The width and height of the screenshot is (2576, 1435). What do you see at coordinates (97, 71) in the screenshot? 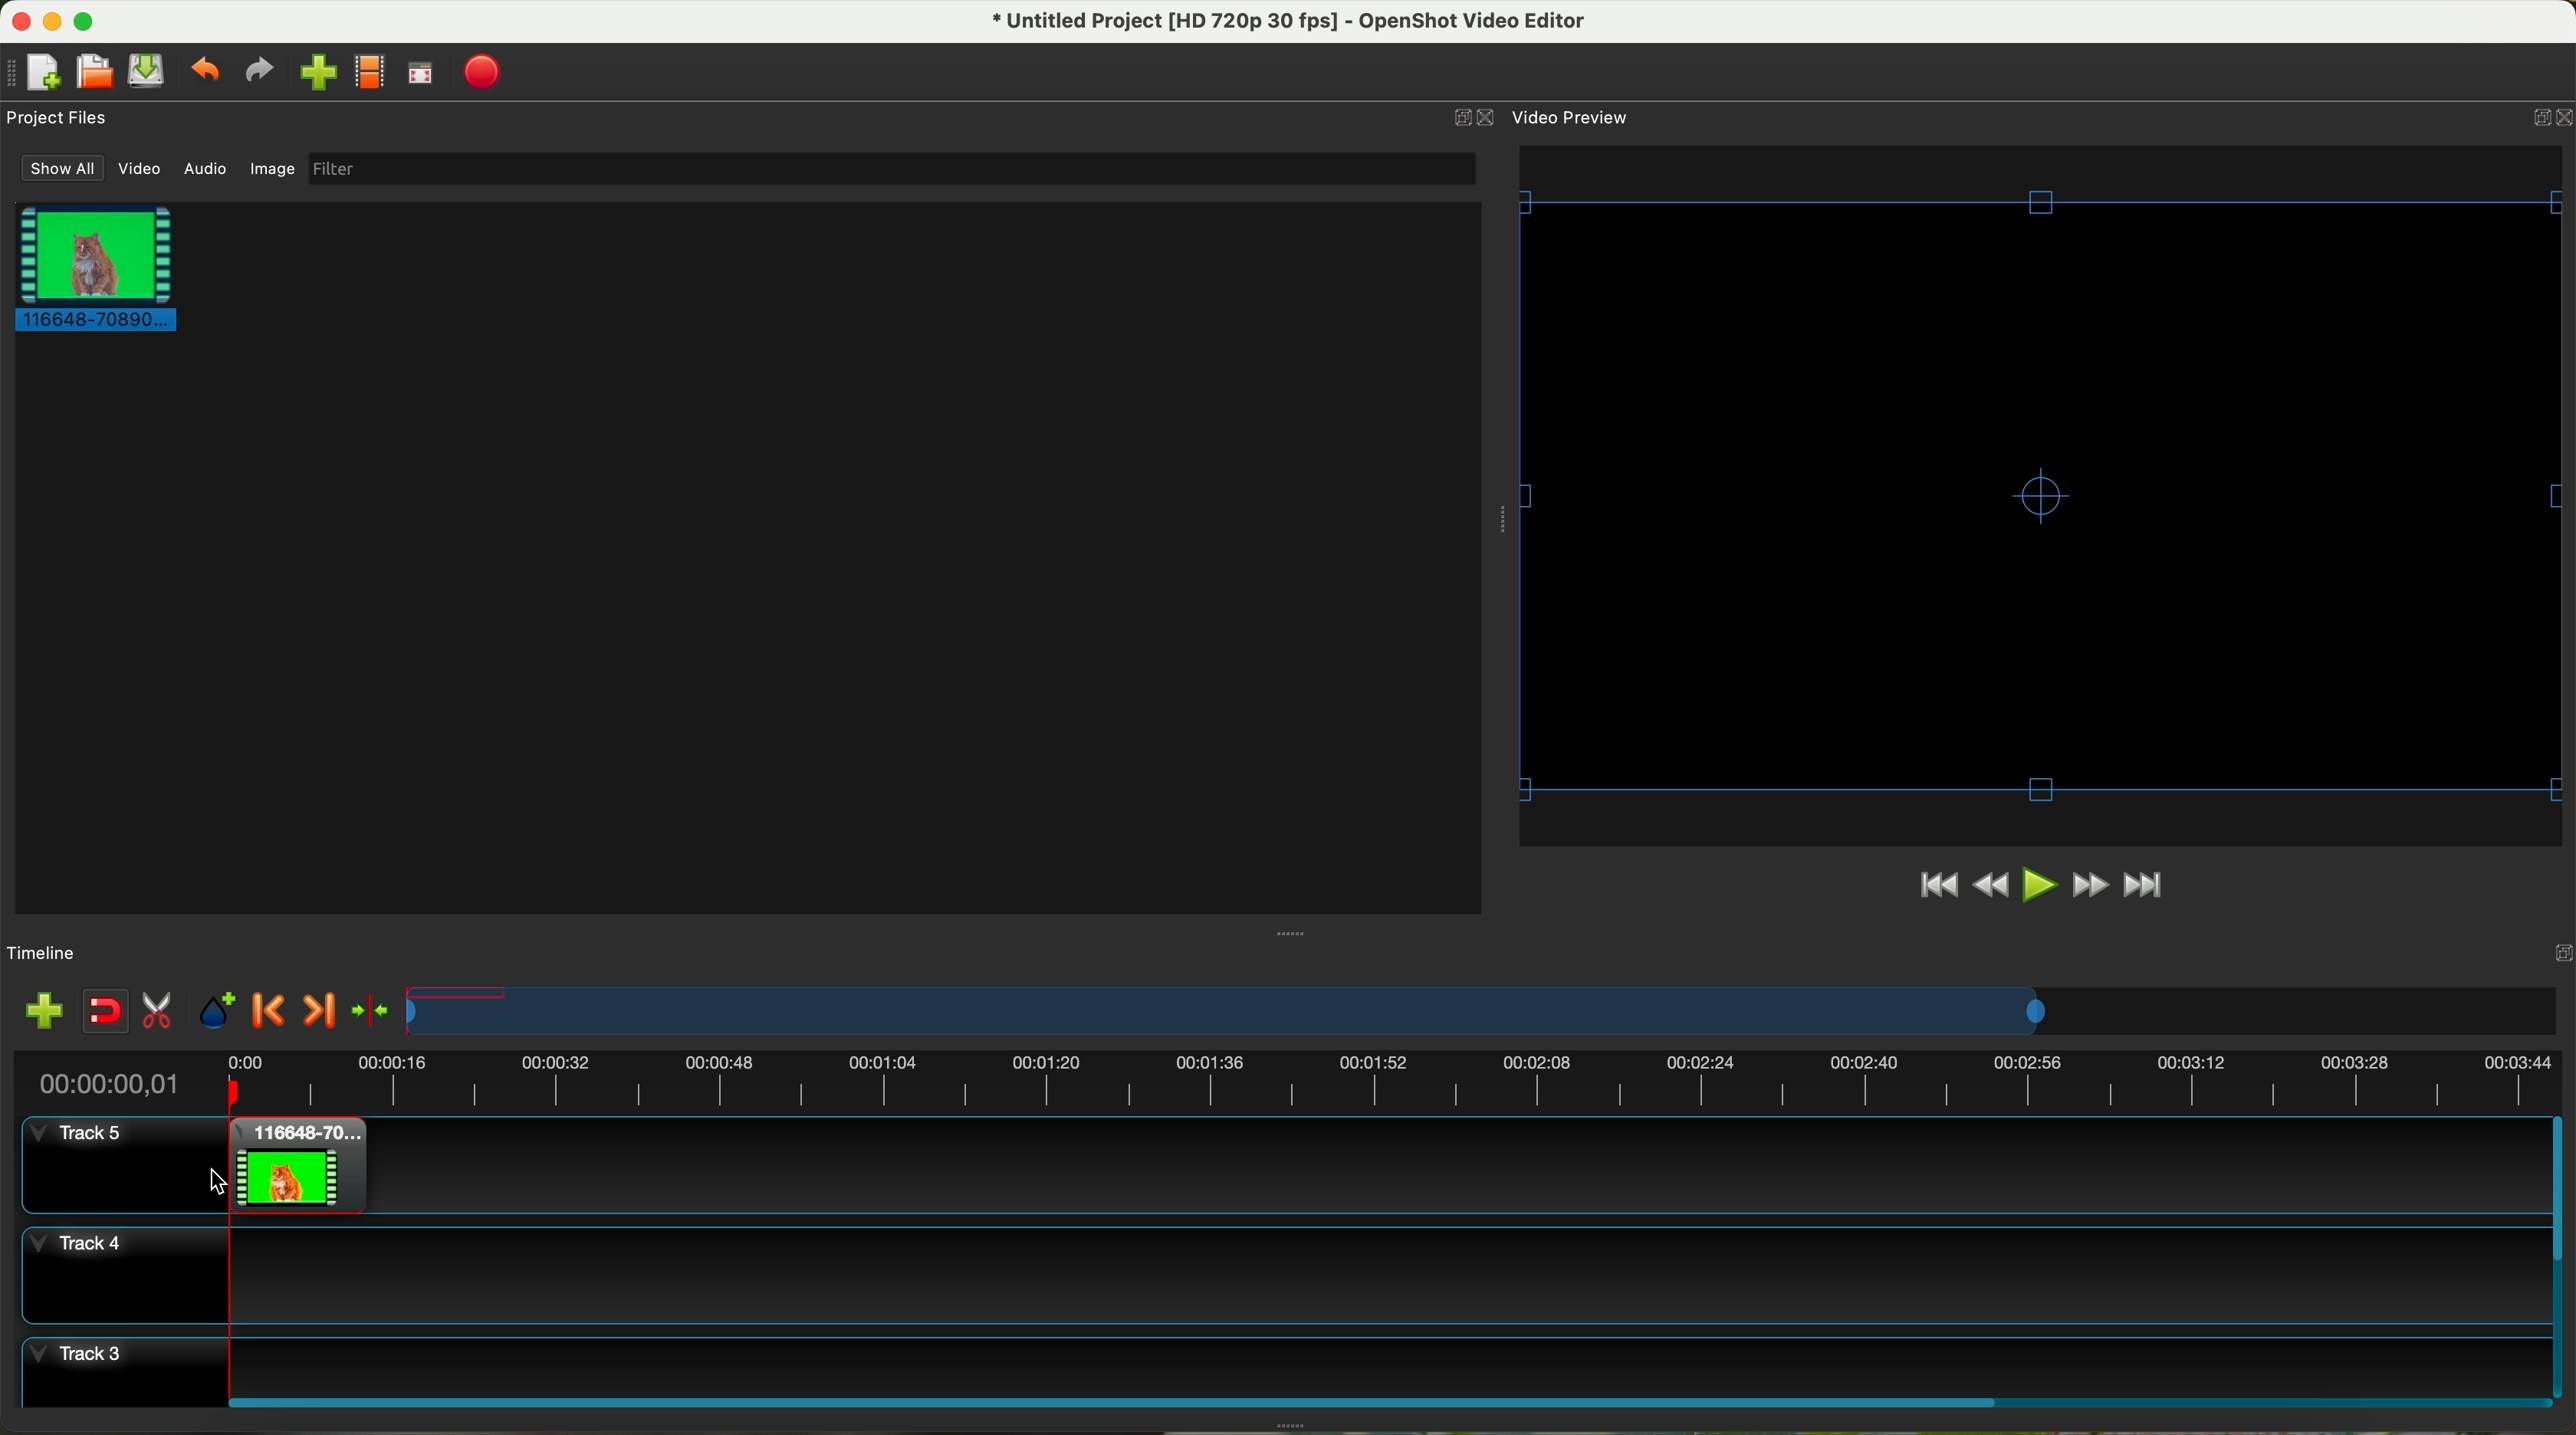
I see `open project` at bounding box center [97, 71].